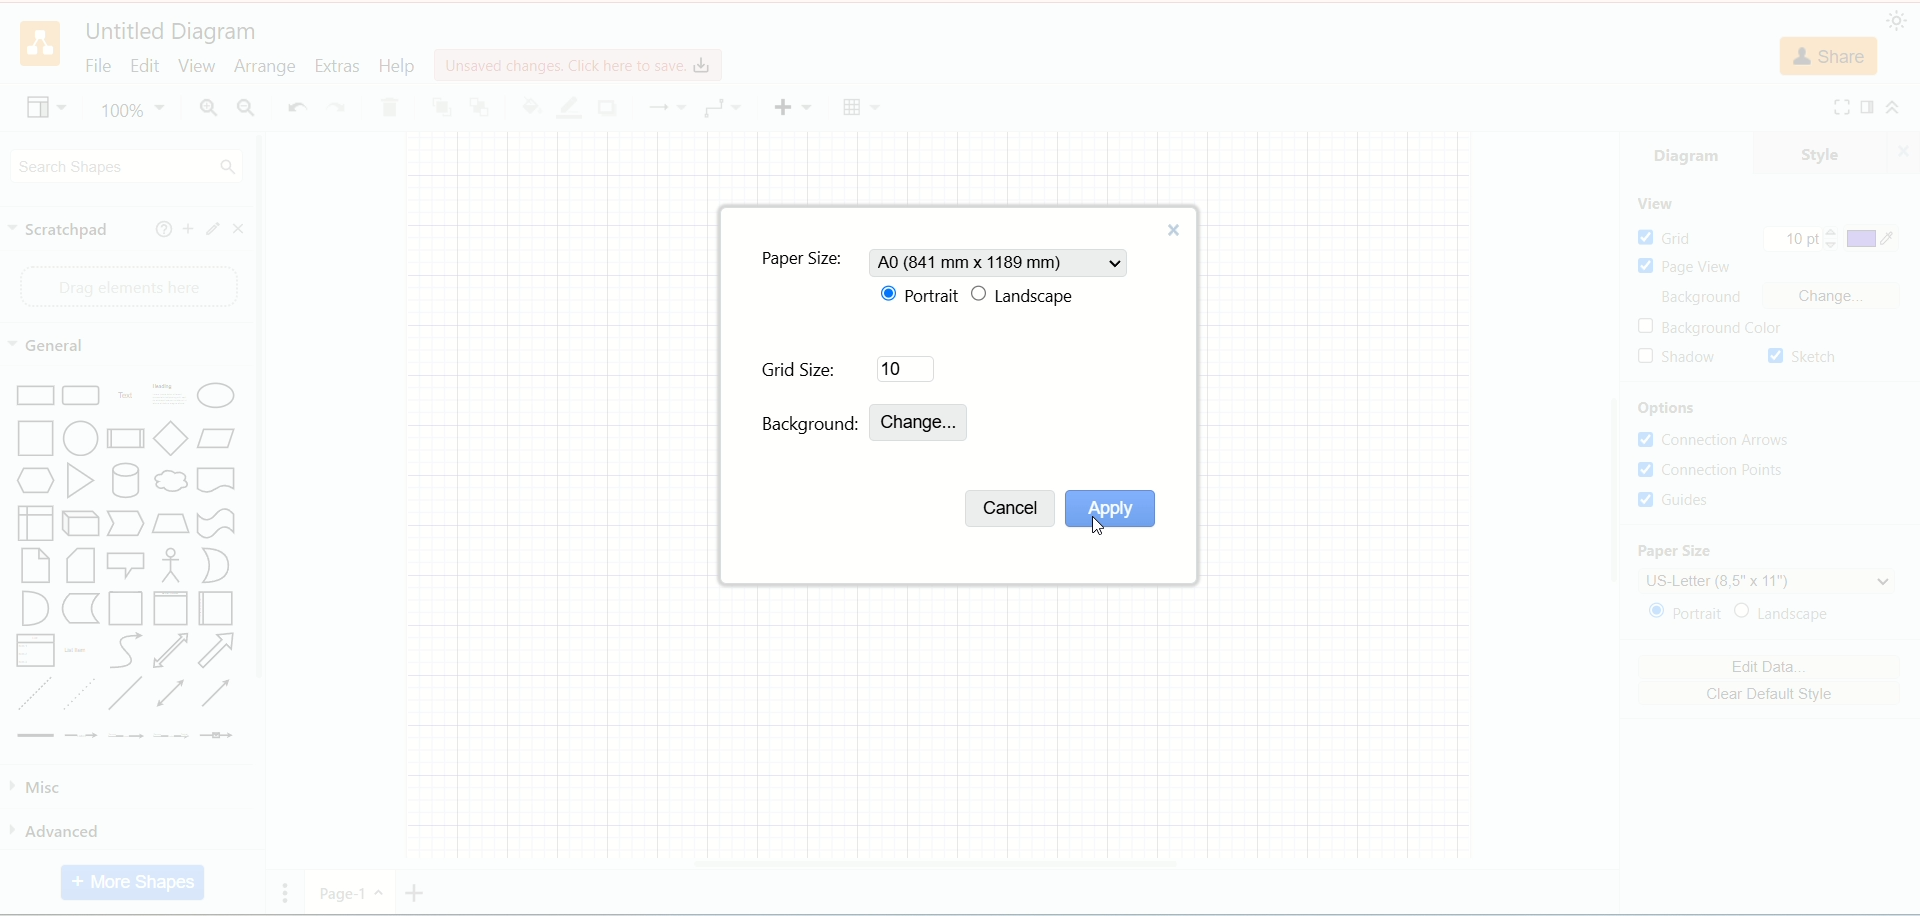 This screenshot has height=916, width=1920. I want to click on portrait, so click(919, 294).